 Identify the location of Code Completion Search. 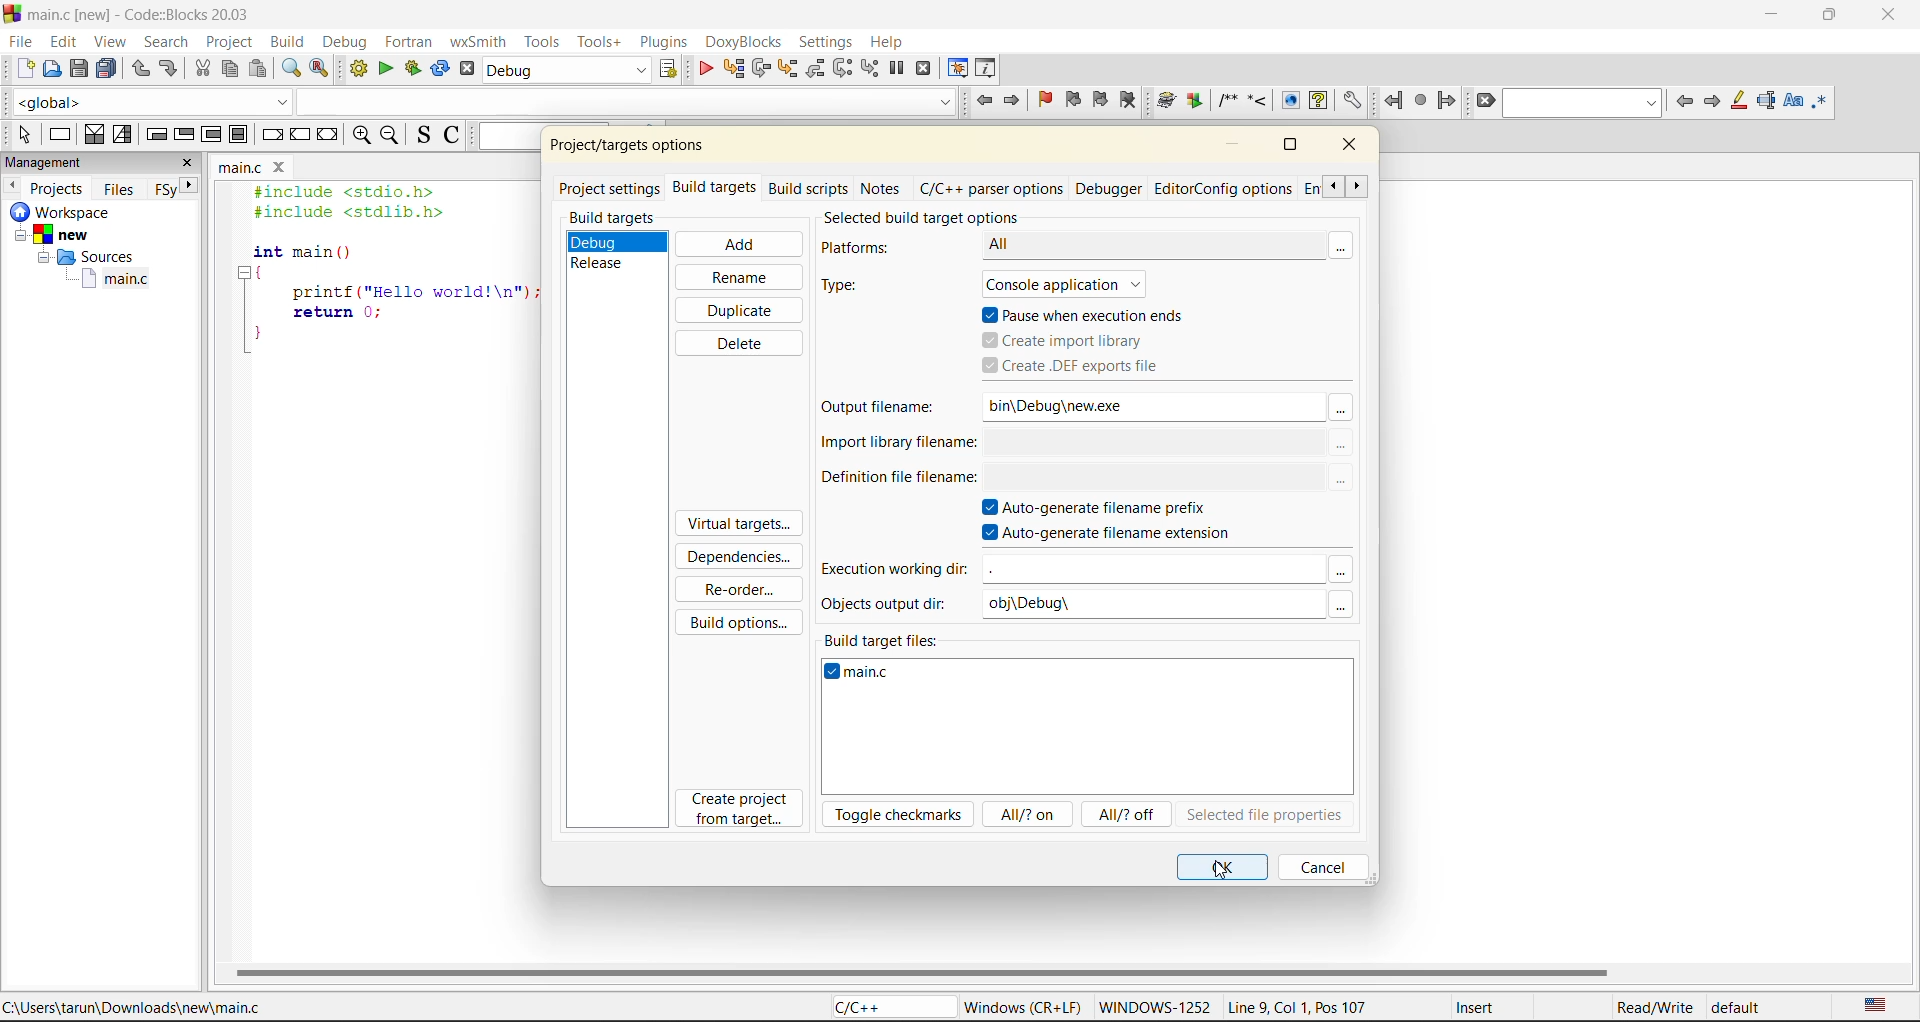
(626, 101).